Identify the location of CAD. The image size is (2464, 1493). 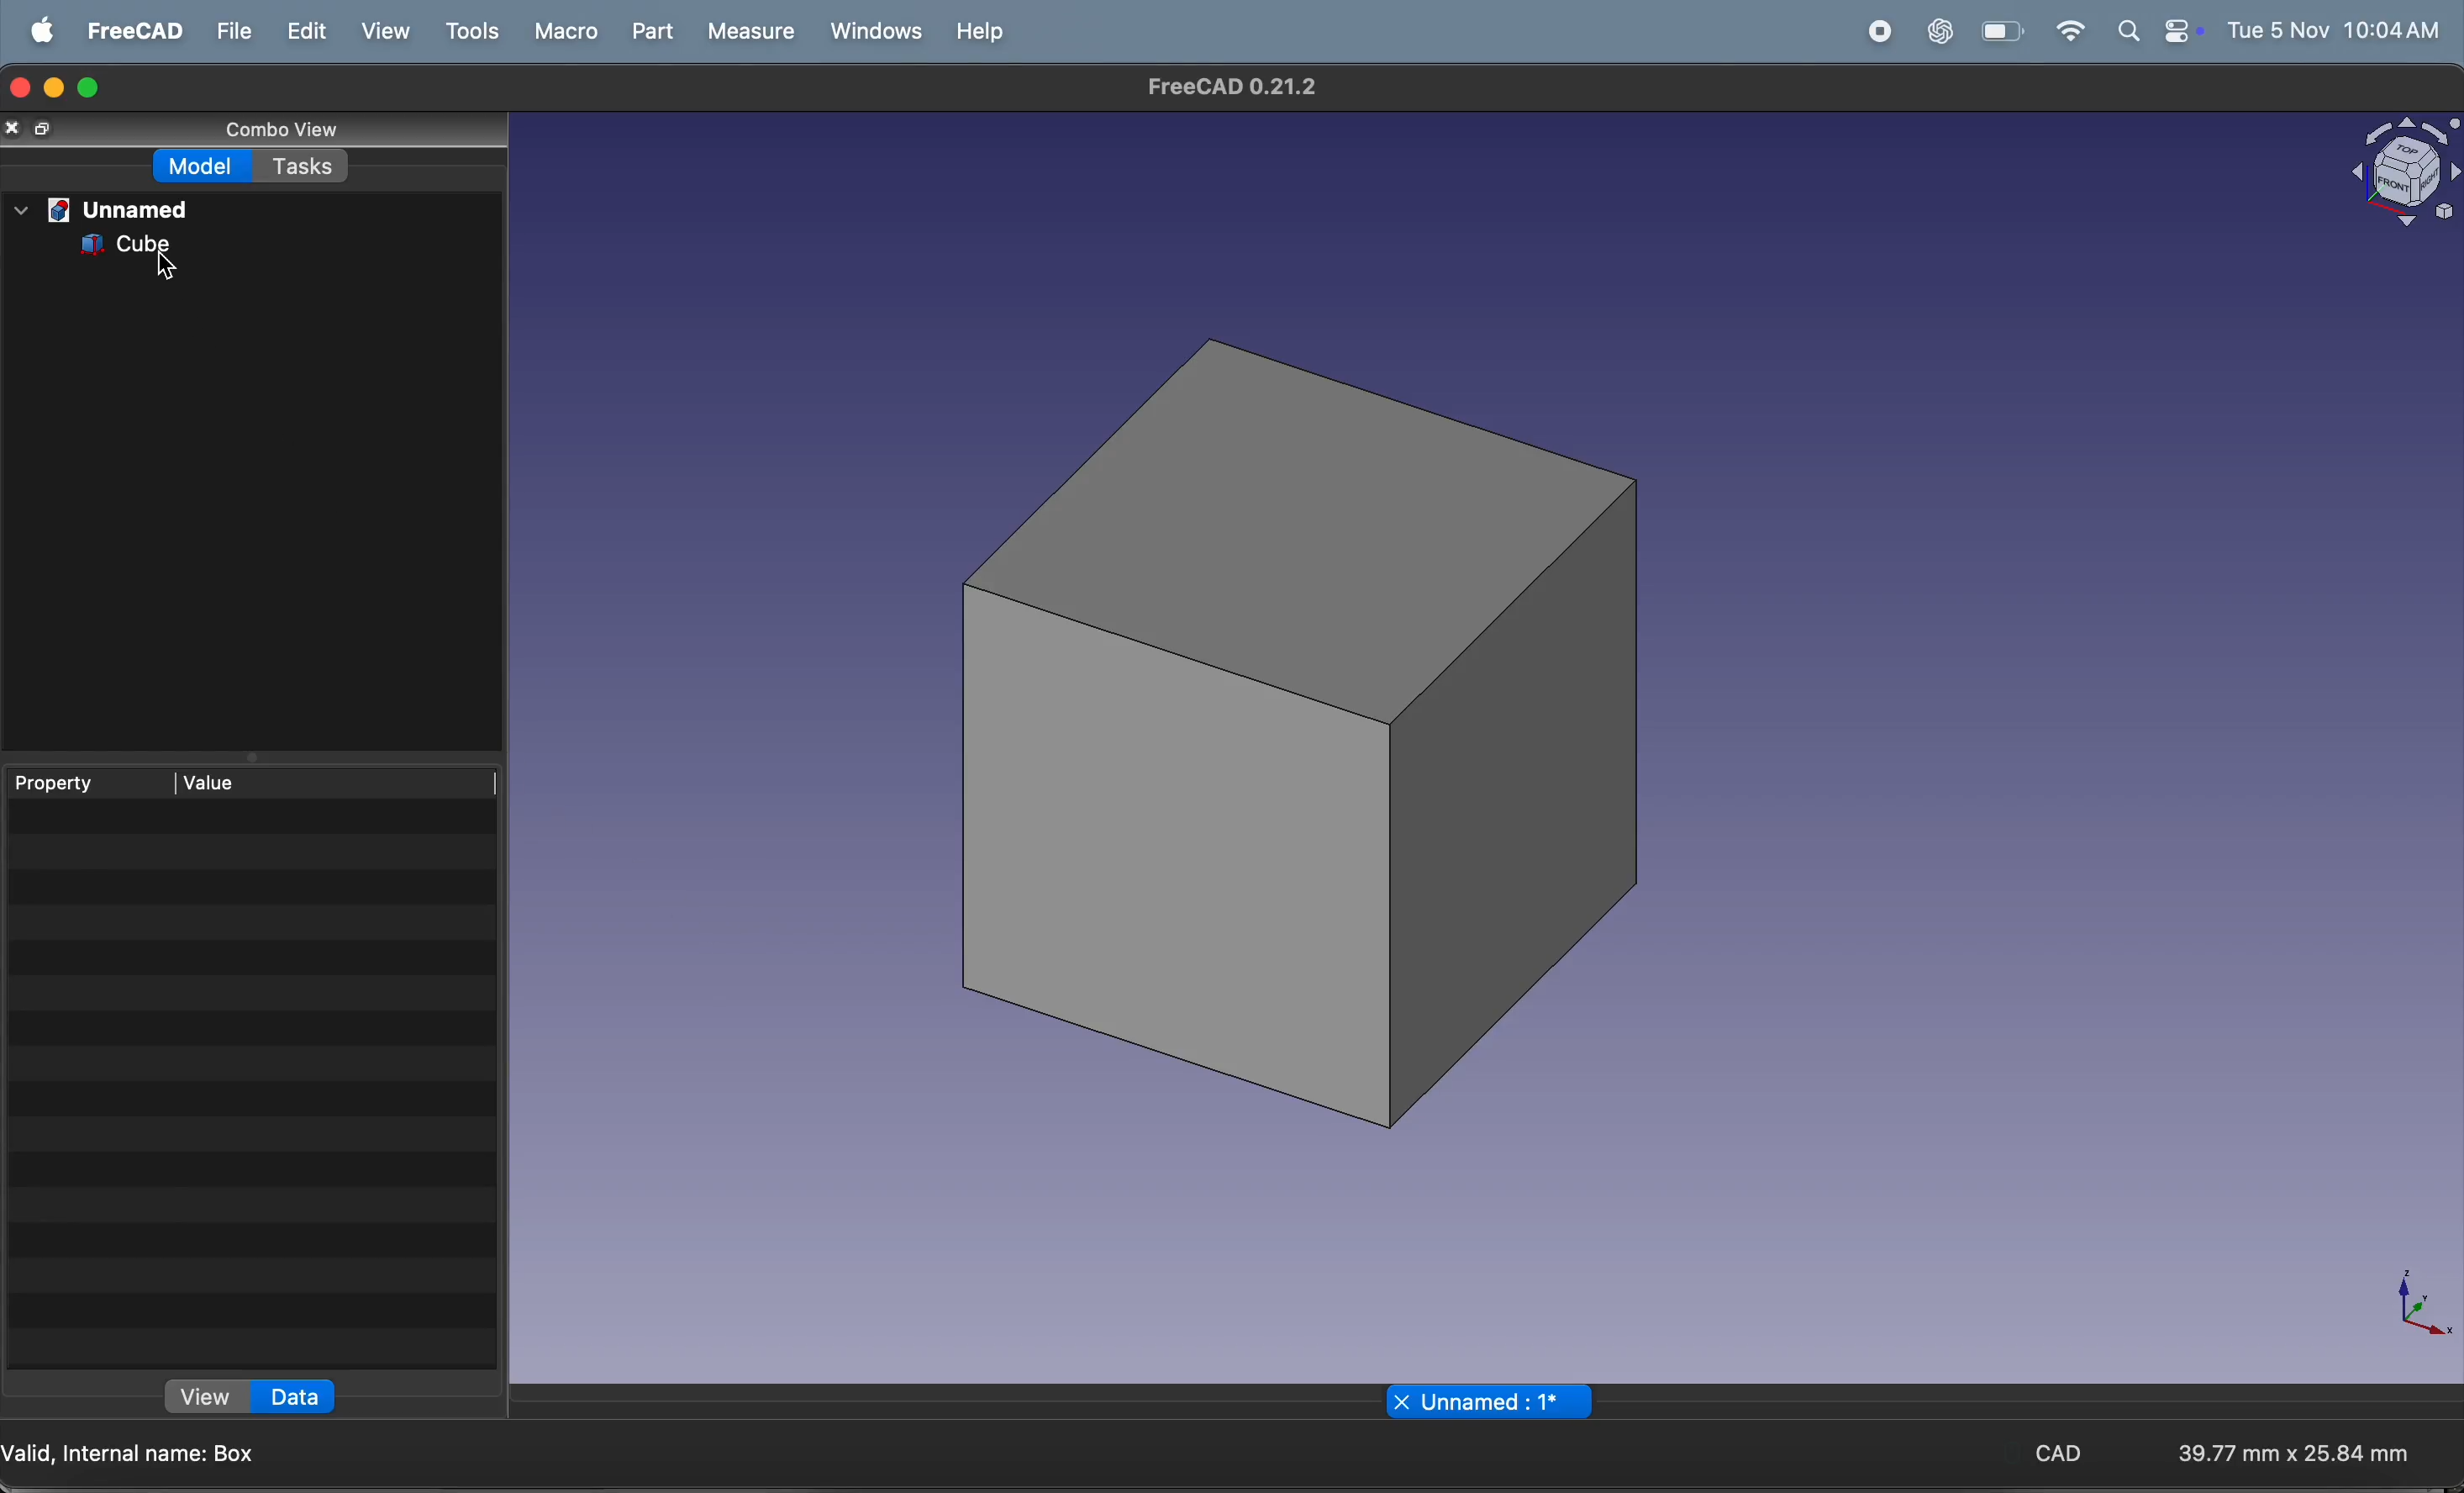
(2049, 1452).